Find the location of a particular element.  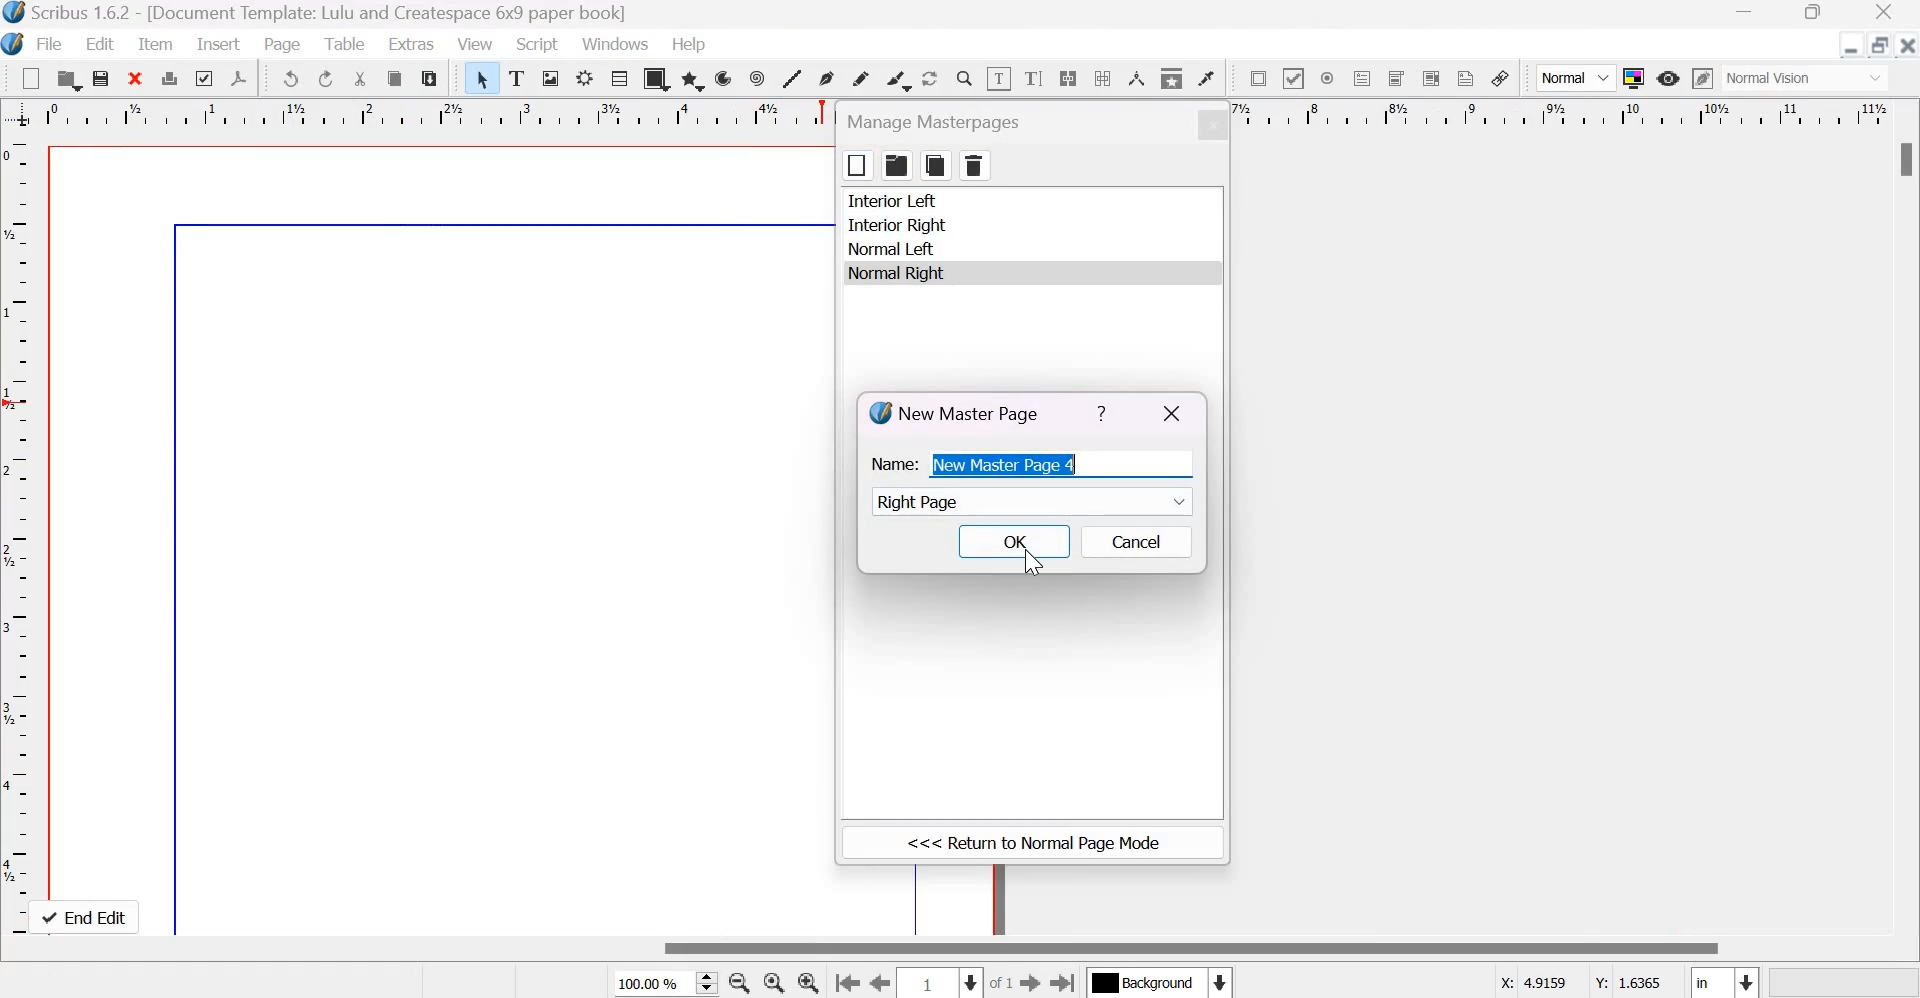

Zoom in is located at coordinates (808, 981).